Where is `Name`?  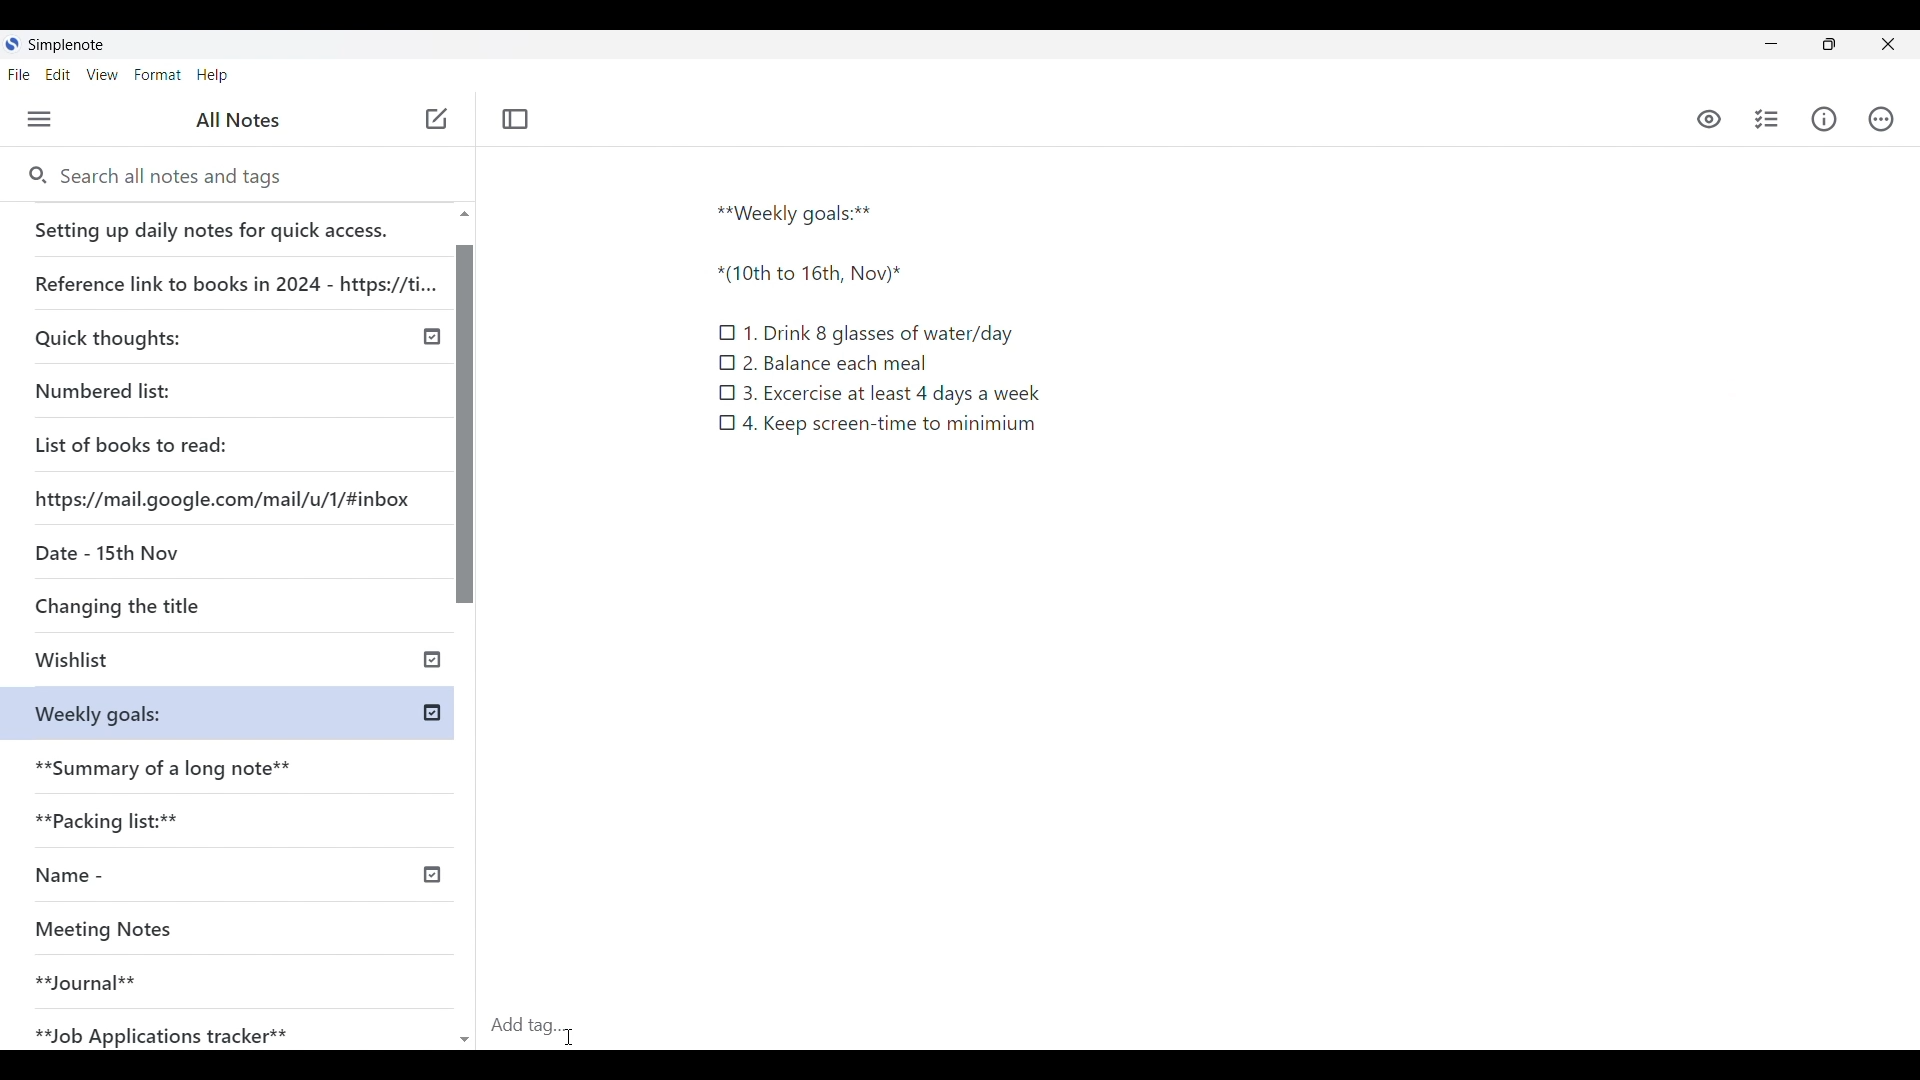
Name is located at coordinates (143, 876).